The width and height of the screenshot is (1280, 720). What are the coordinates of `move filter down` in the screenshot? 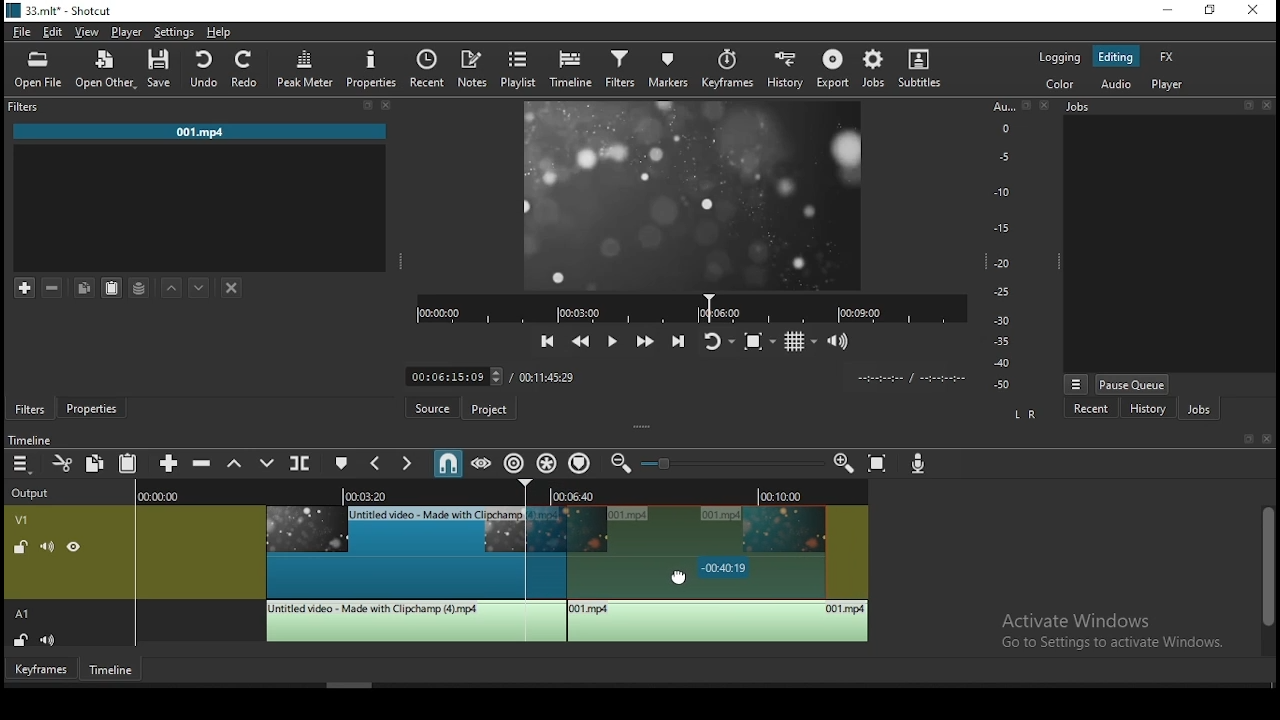 It's located at (199, 285).